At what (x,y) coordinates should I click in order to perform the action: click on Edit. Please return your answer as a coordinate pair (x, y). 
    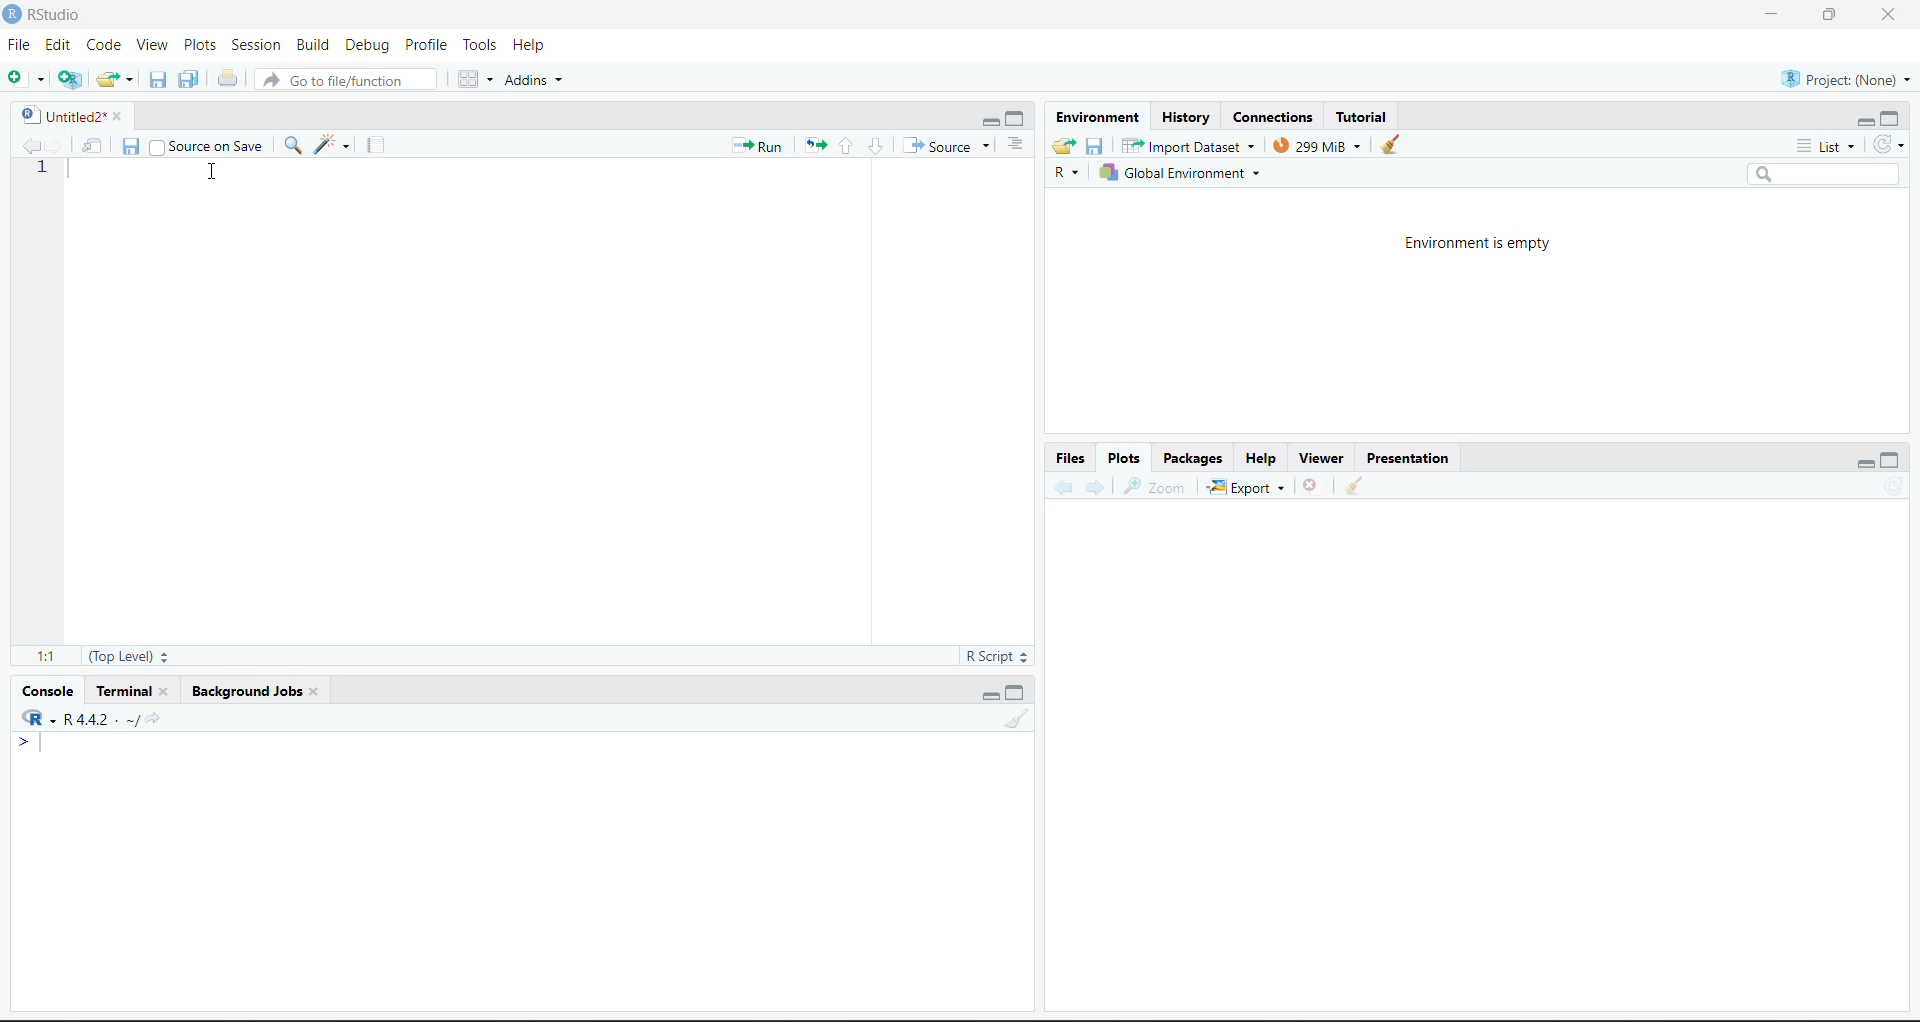
    Looking at the image, I should click on (58, 45).